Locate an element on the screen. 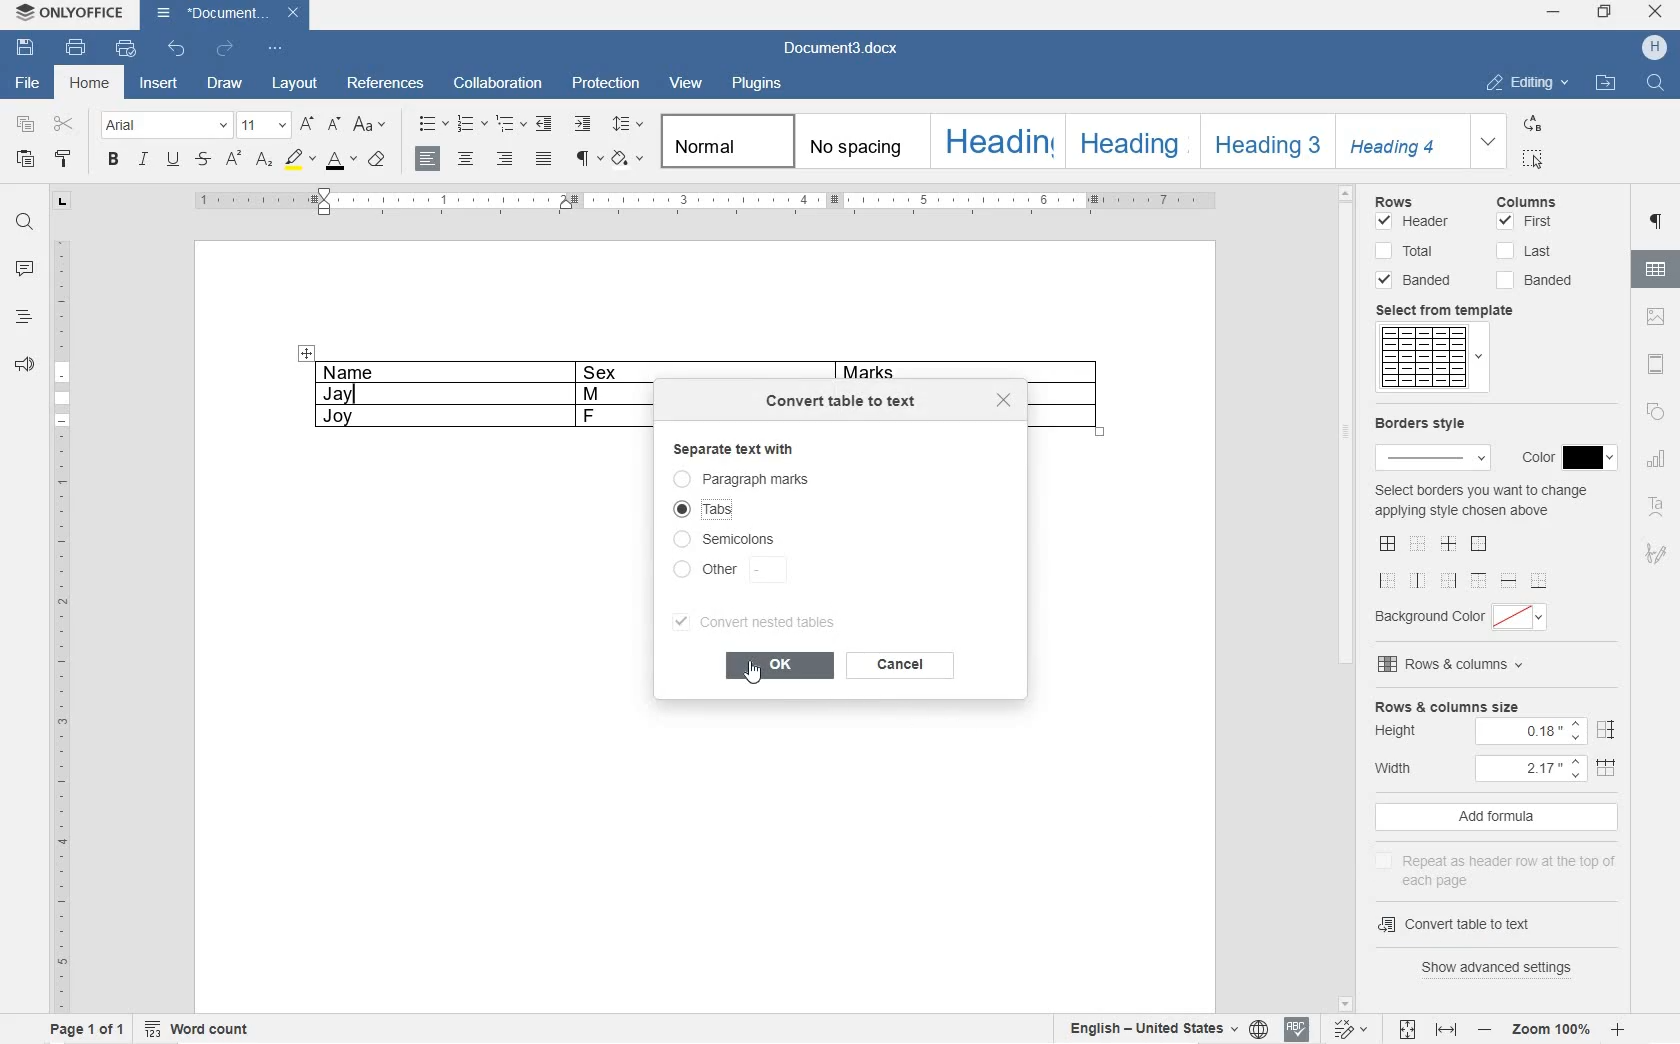 The width and height of the screenshot is (1680, 1044). CUT is located at coordinates (66, 123).